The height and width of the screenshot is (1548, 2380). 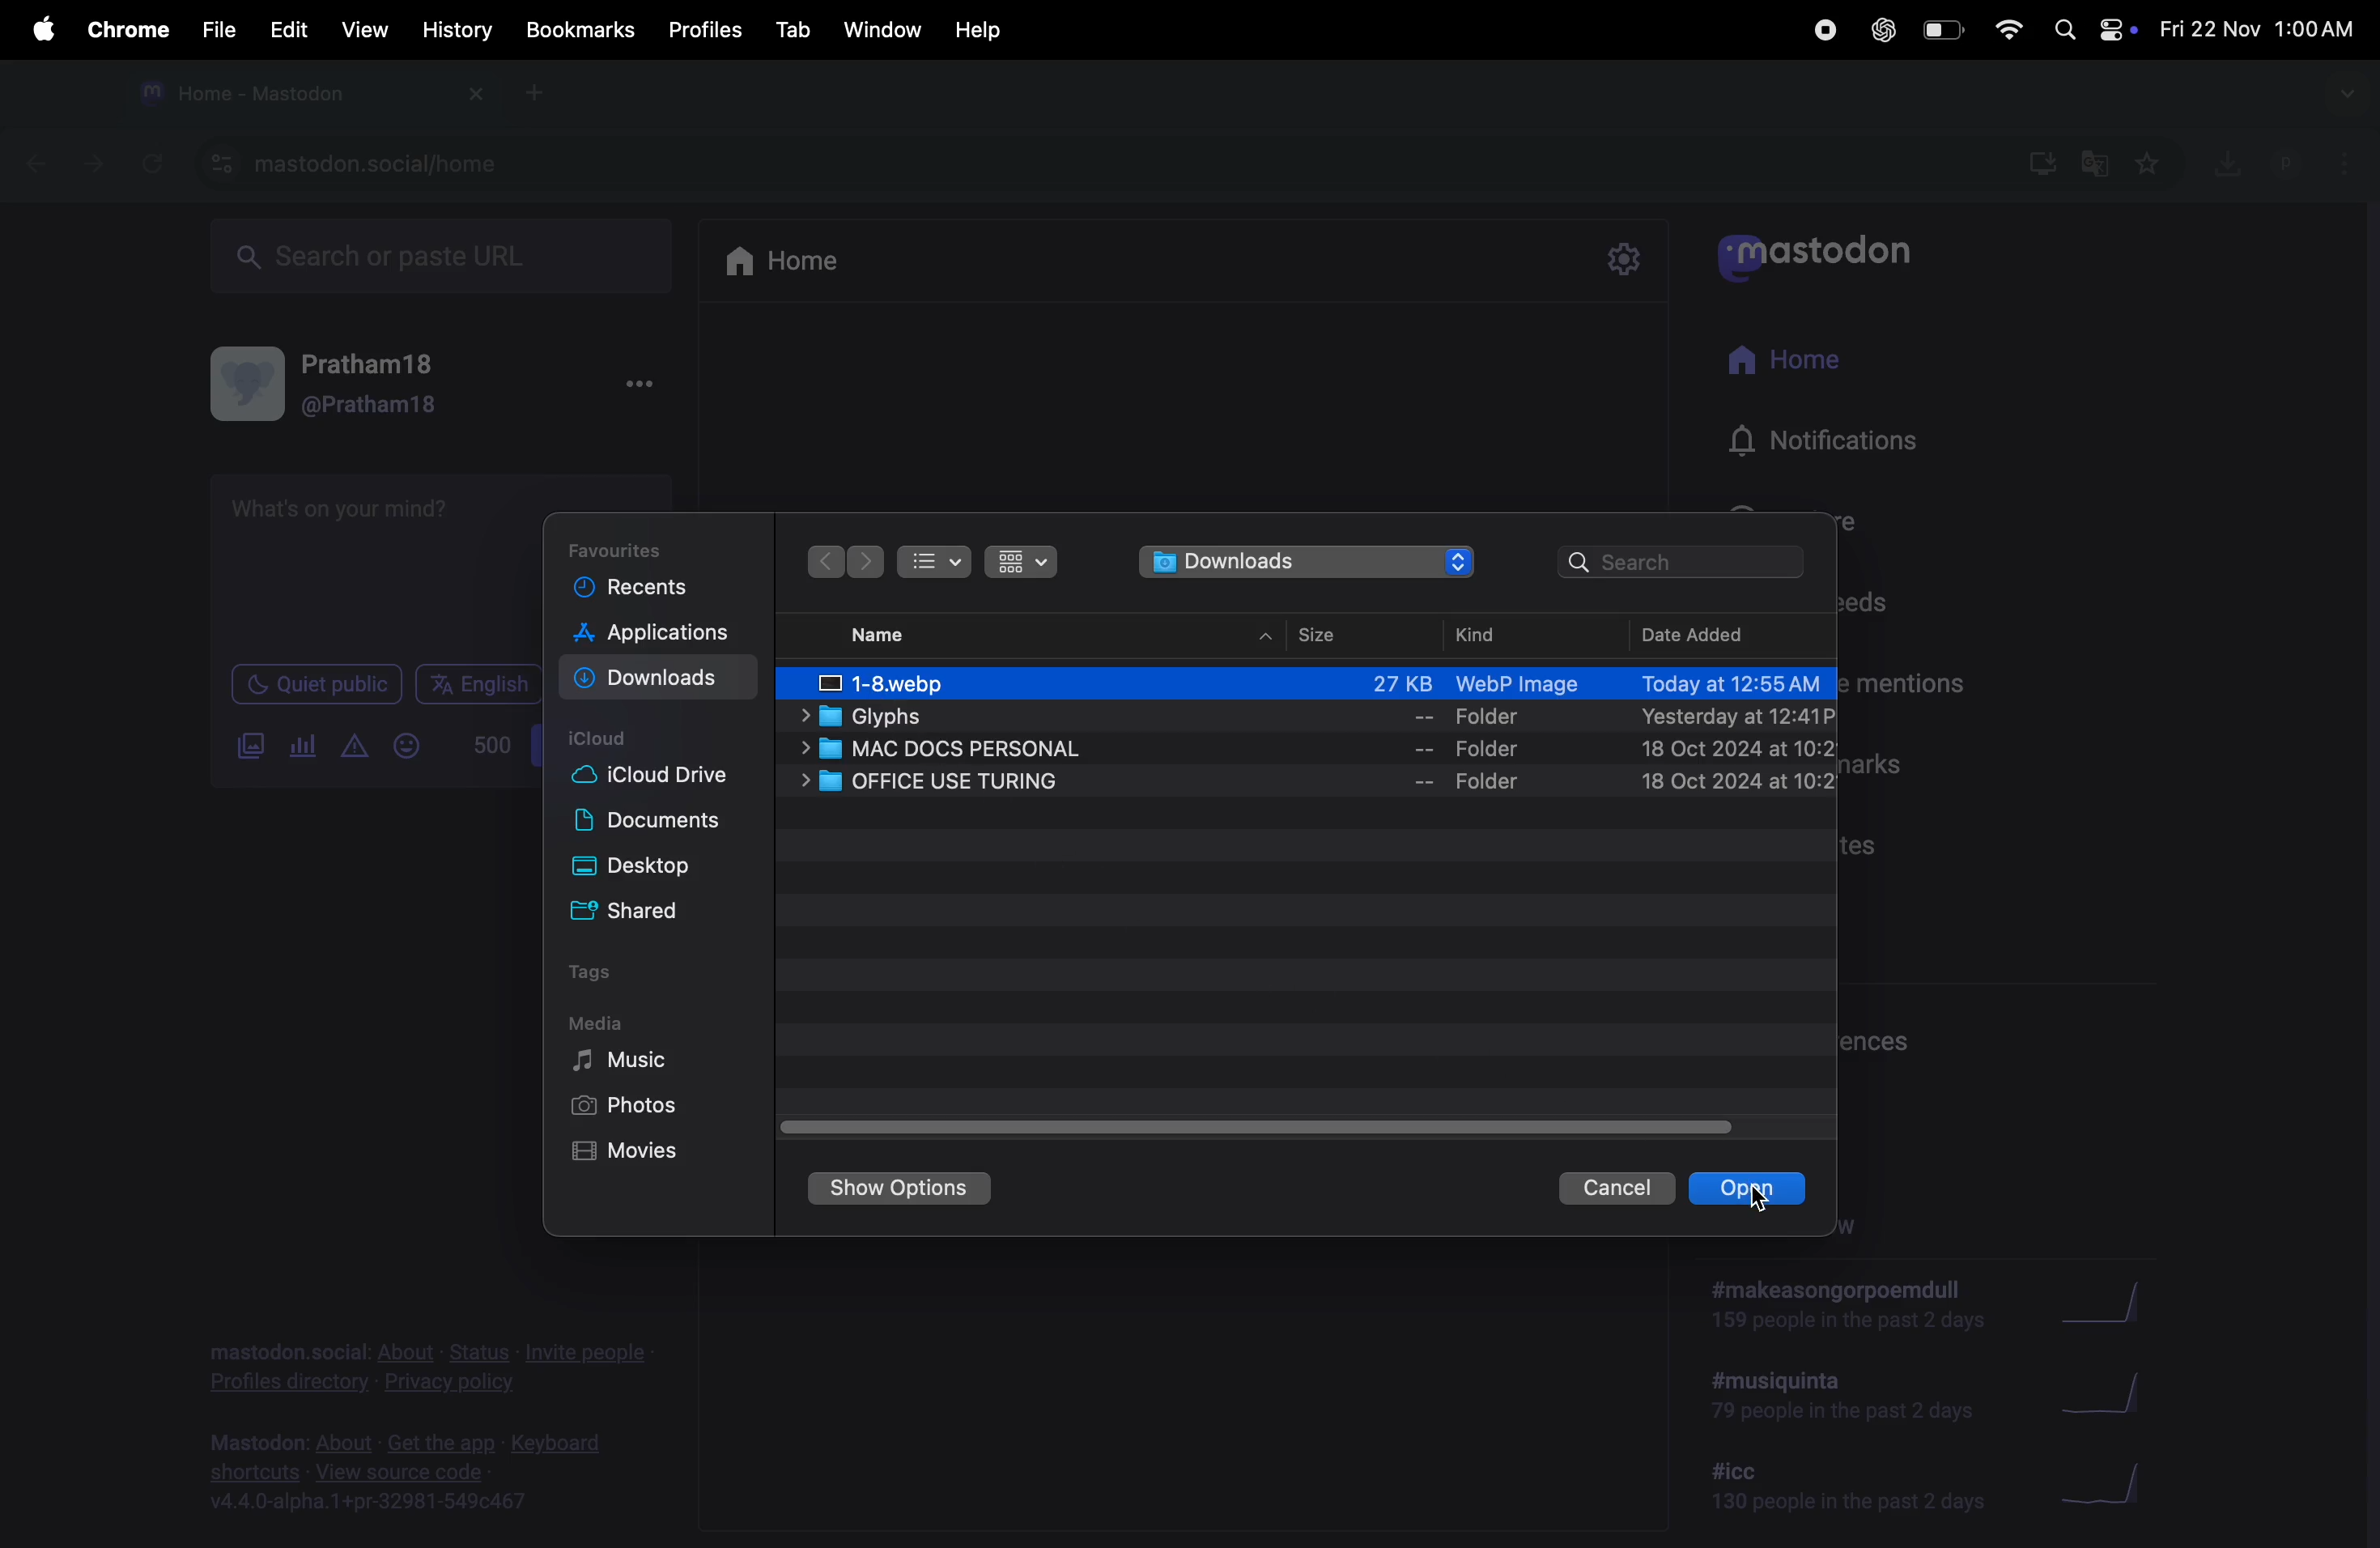 What do you see at coordinates (1625, 259) in the screenshot?
I see `settings` at bounding box center [1625, 259].